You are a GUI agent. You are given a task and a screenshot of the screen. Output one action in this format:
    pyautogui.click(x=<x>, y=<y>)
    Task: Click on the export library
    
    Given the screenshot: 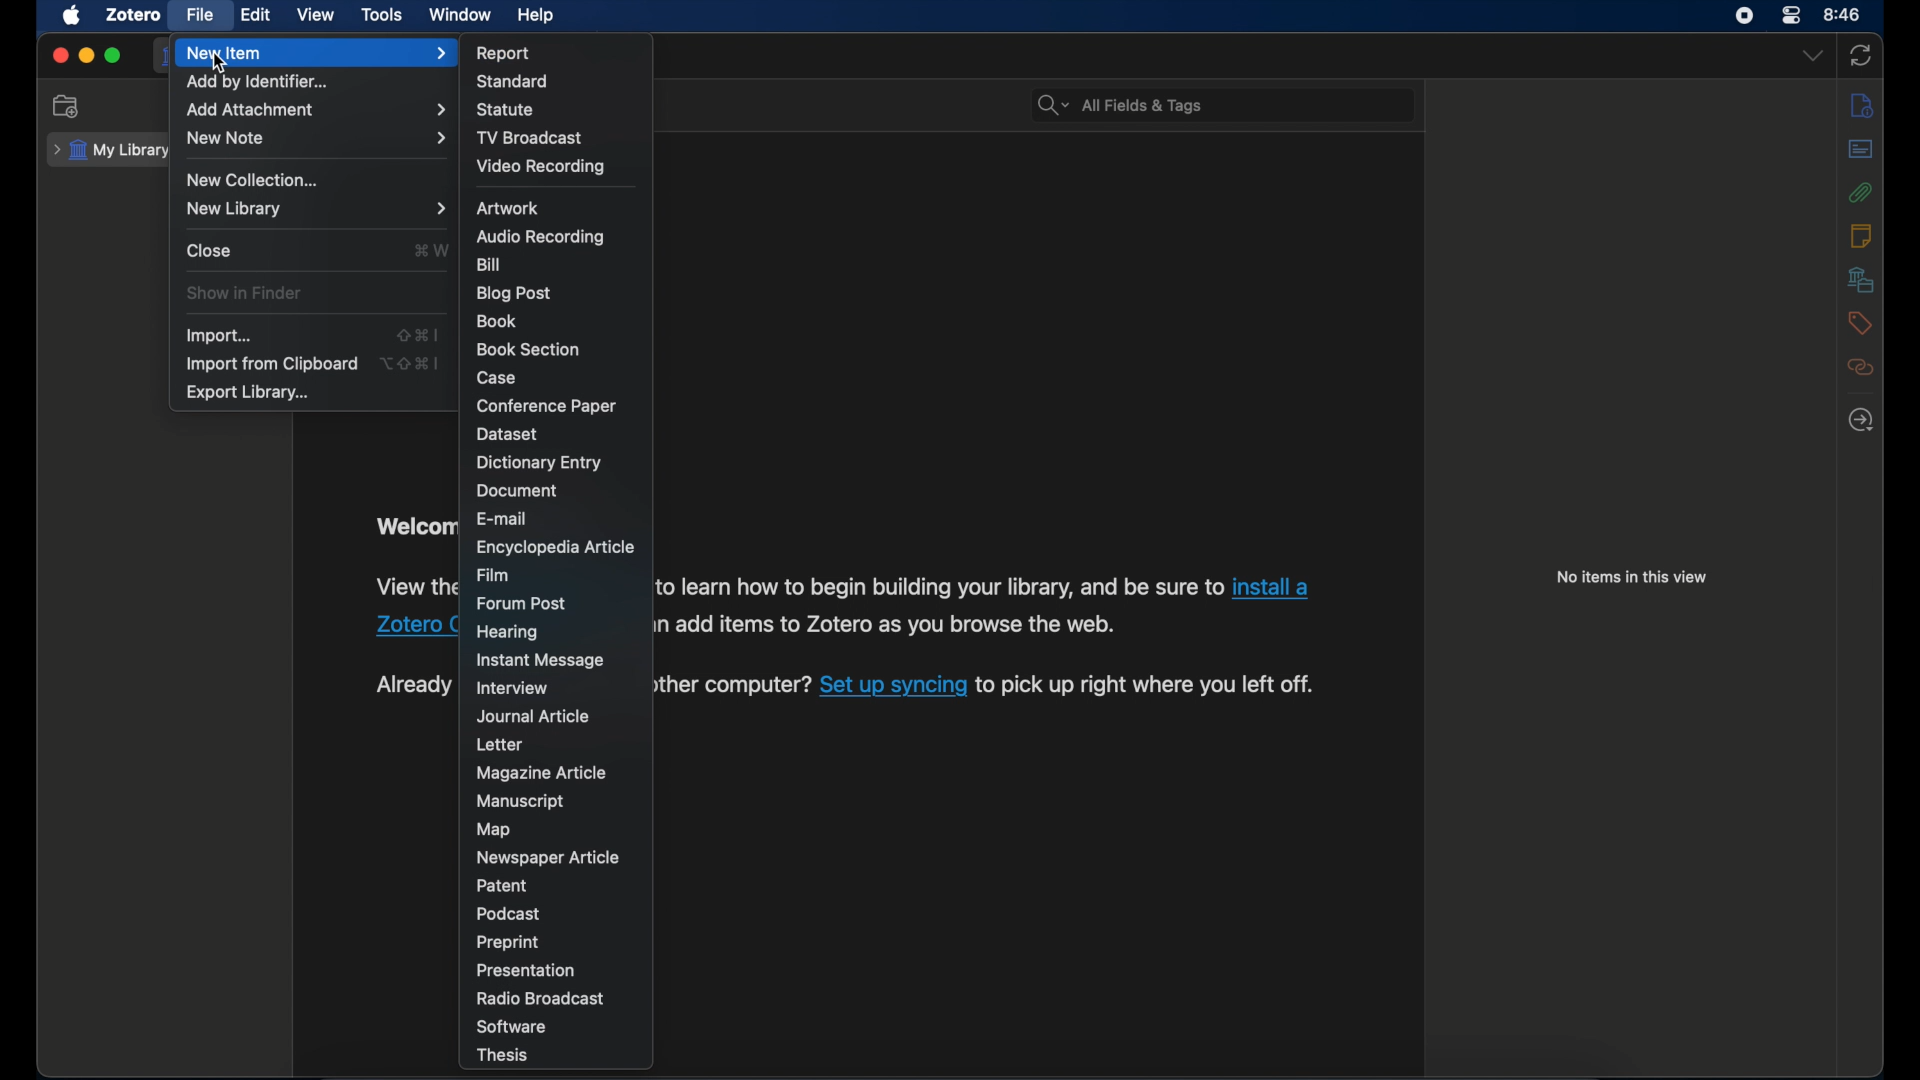 What is the action you would take?
    pyautogui.click(x=248, y=393)
    